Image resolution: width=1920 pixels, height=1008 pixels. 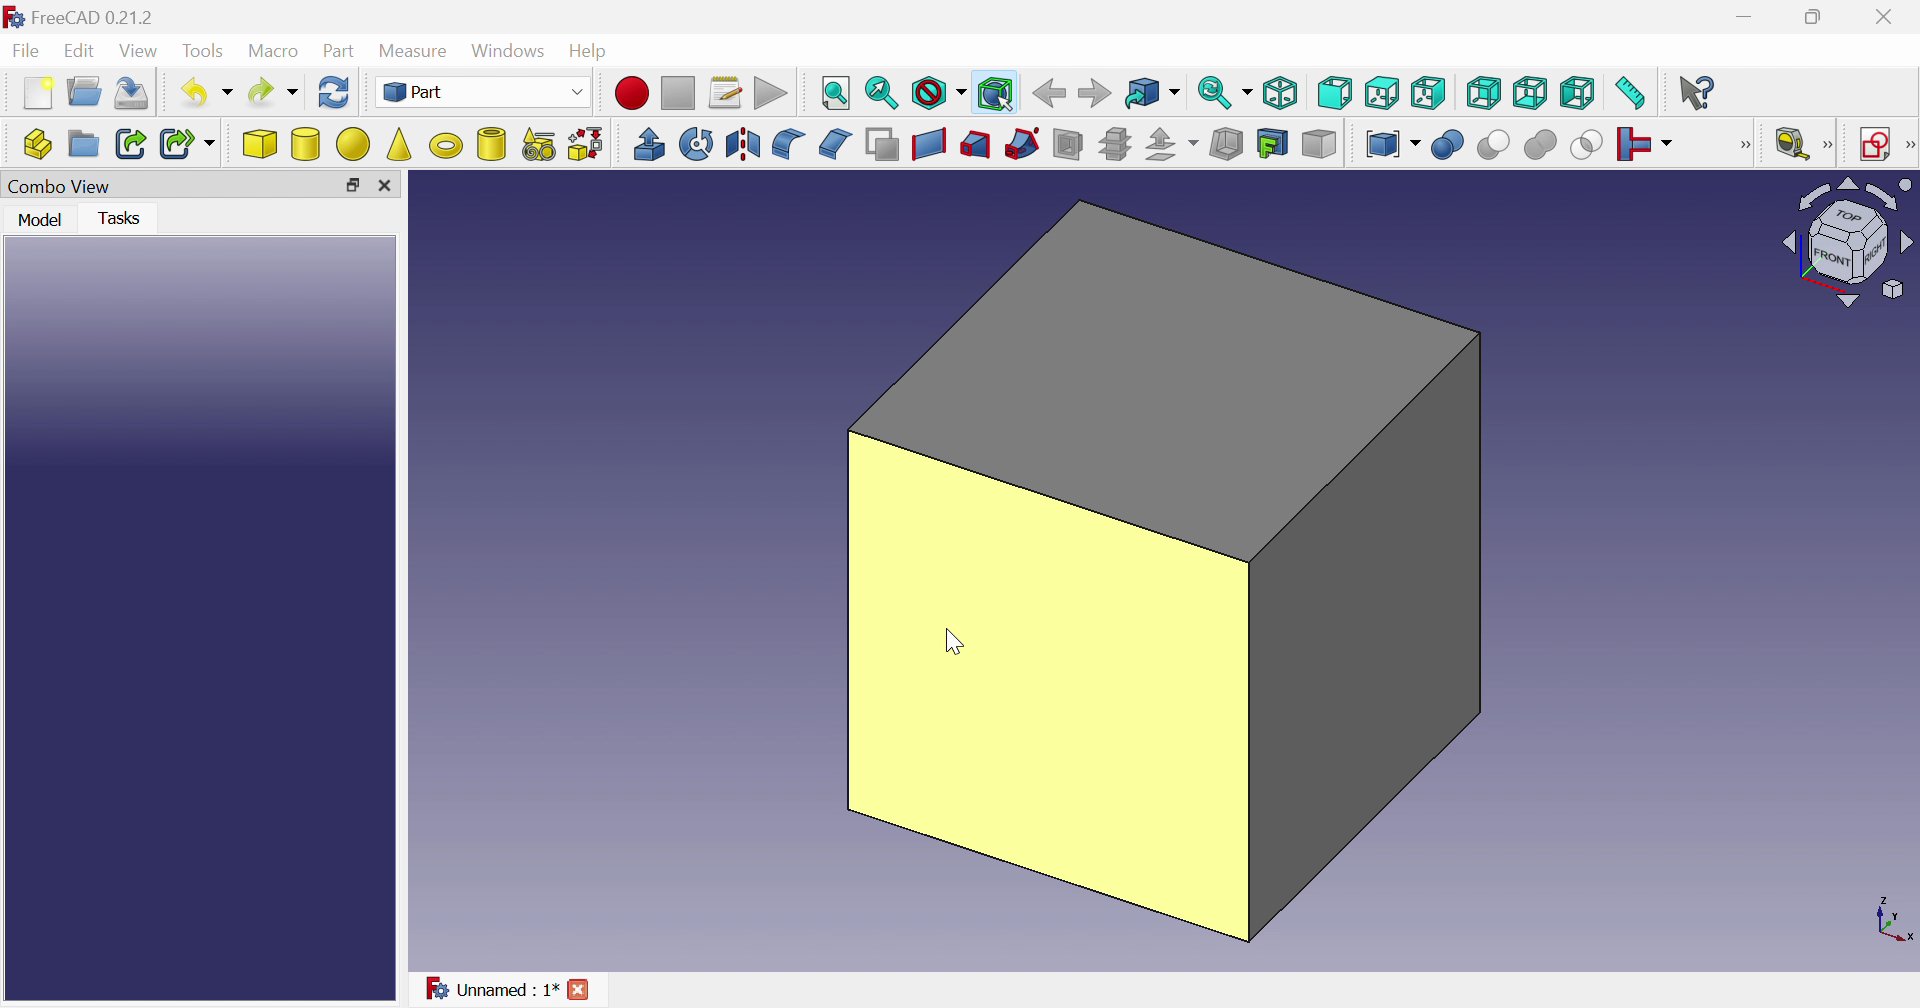 What do you see at coordinates (391, 186) in the screenshot?
I see `Close` at bounding box center [391, 186].